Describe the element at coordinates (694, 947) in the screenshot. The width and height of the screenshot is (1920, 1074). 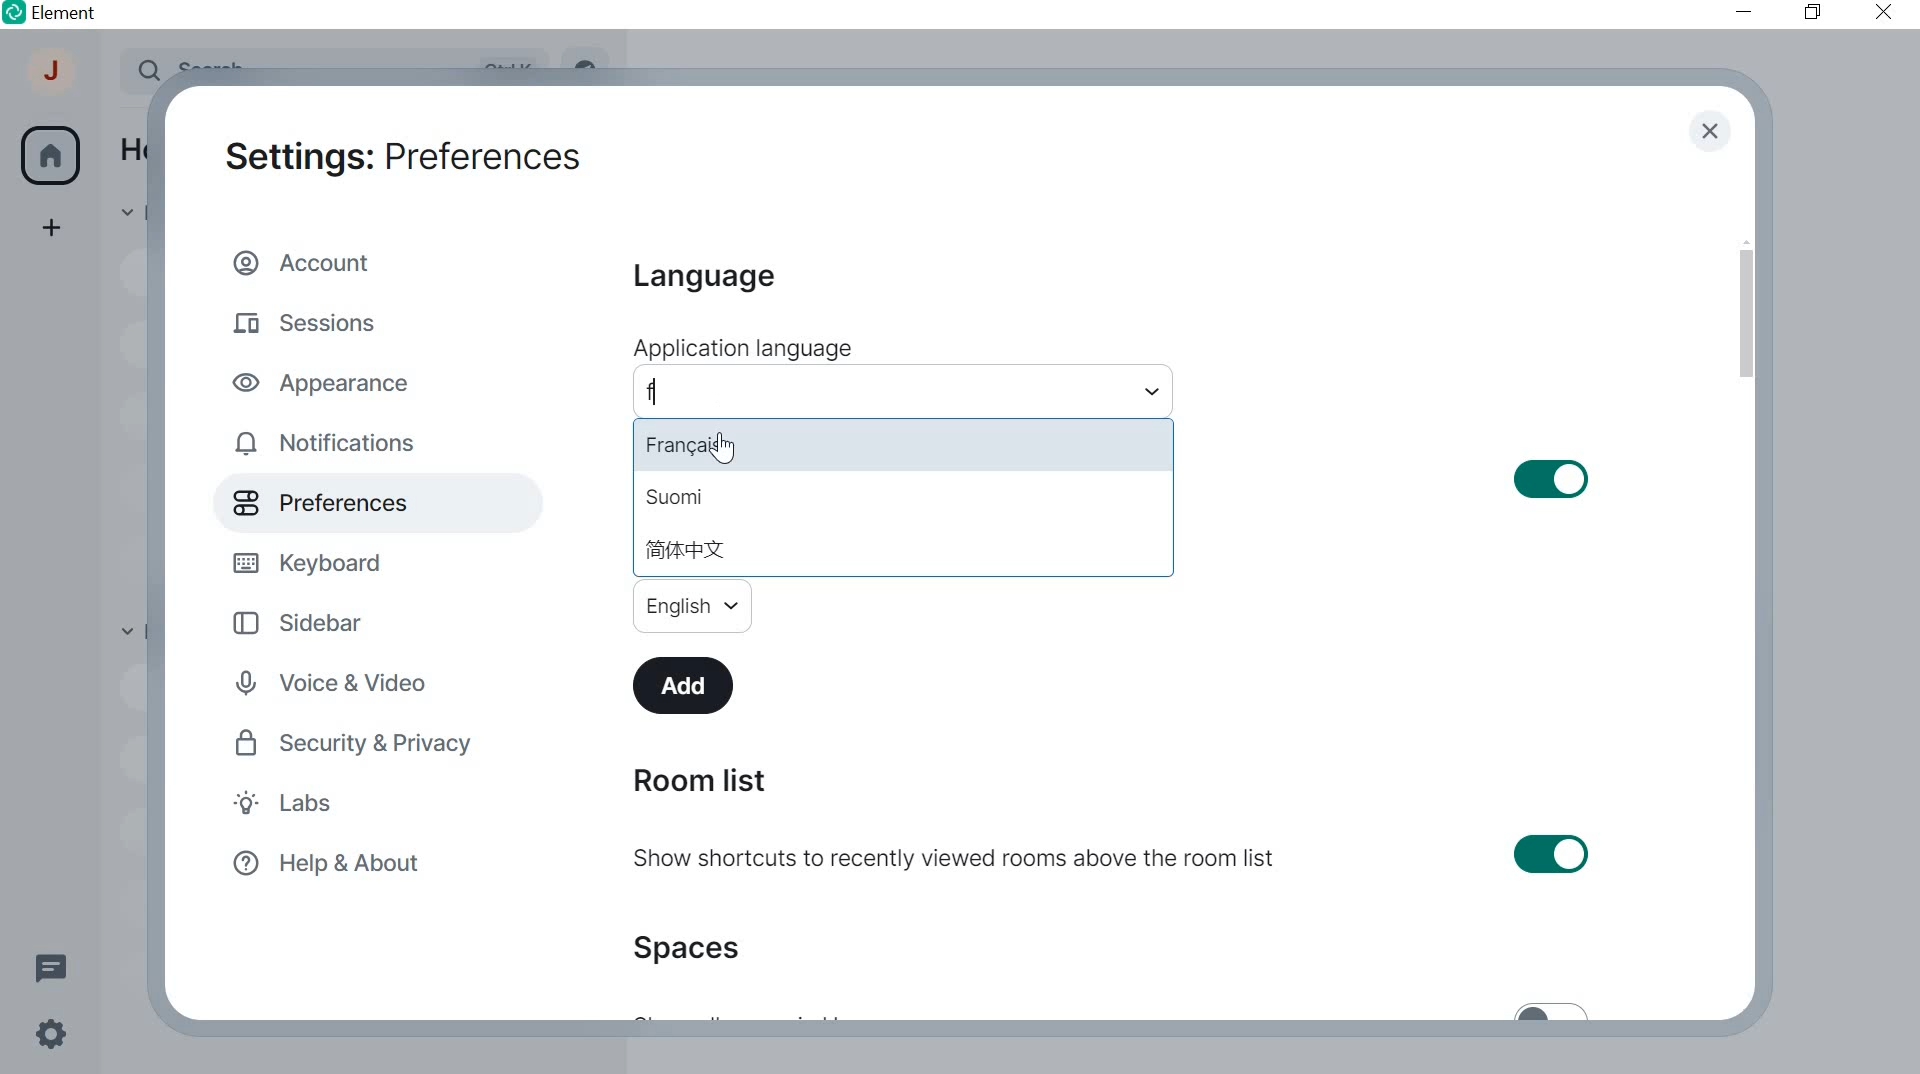
I see `Spaces` at that location.